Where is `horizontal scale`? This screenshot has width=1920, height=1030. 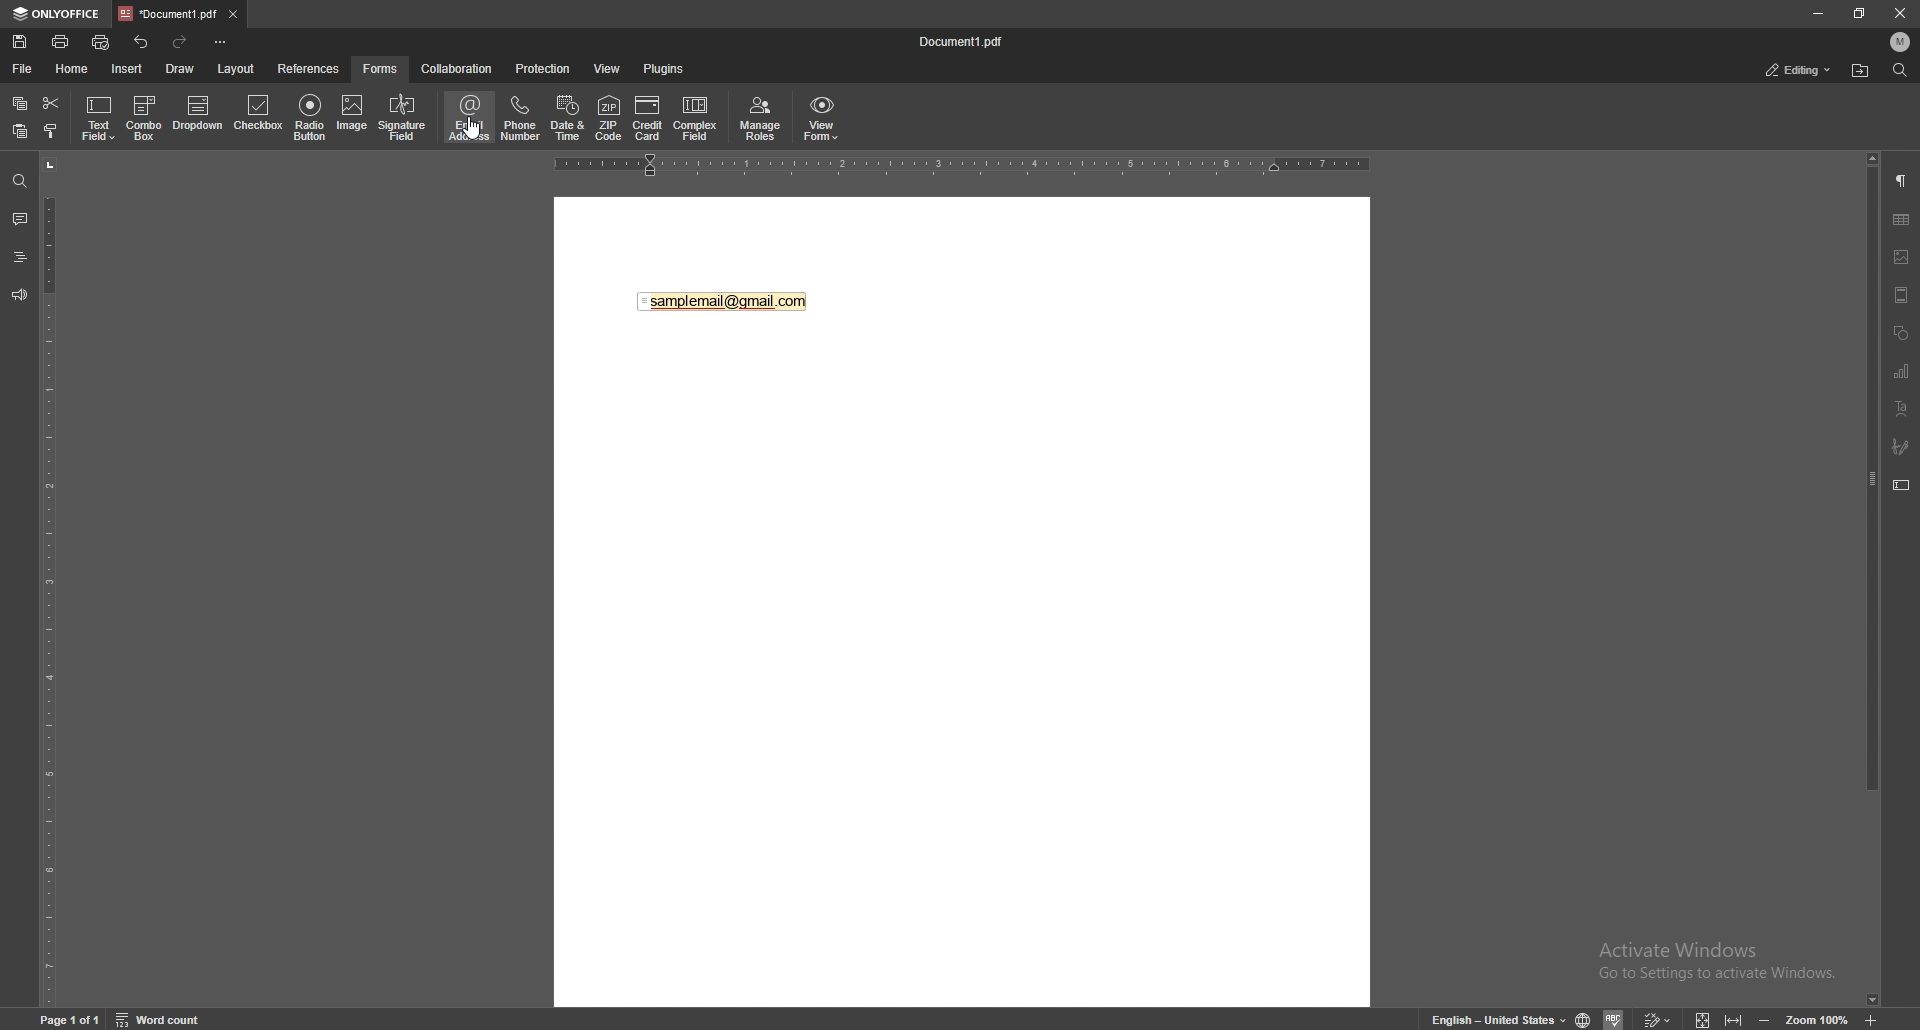
horizontal scale is located at coordinates (963, 168).